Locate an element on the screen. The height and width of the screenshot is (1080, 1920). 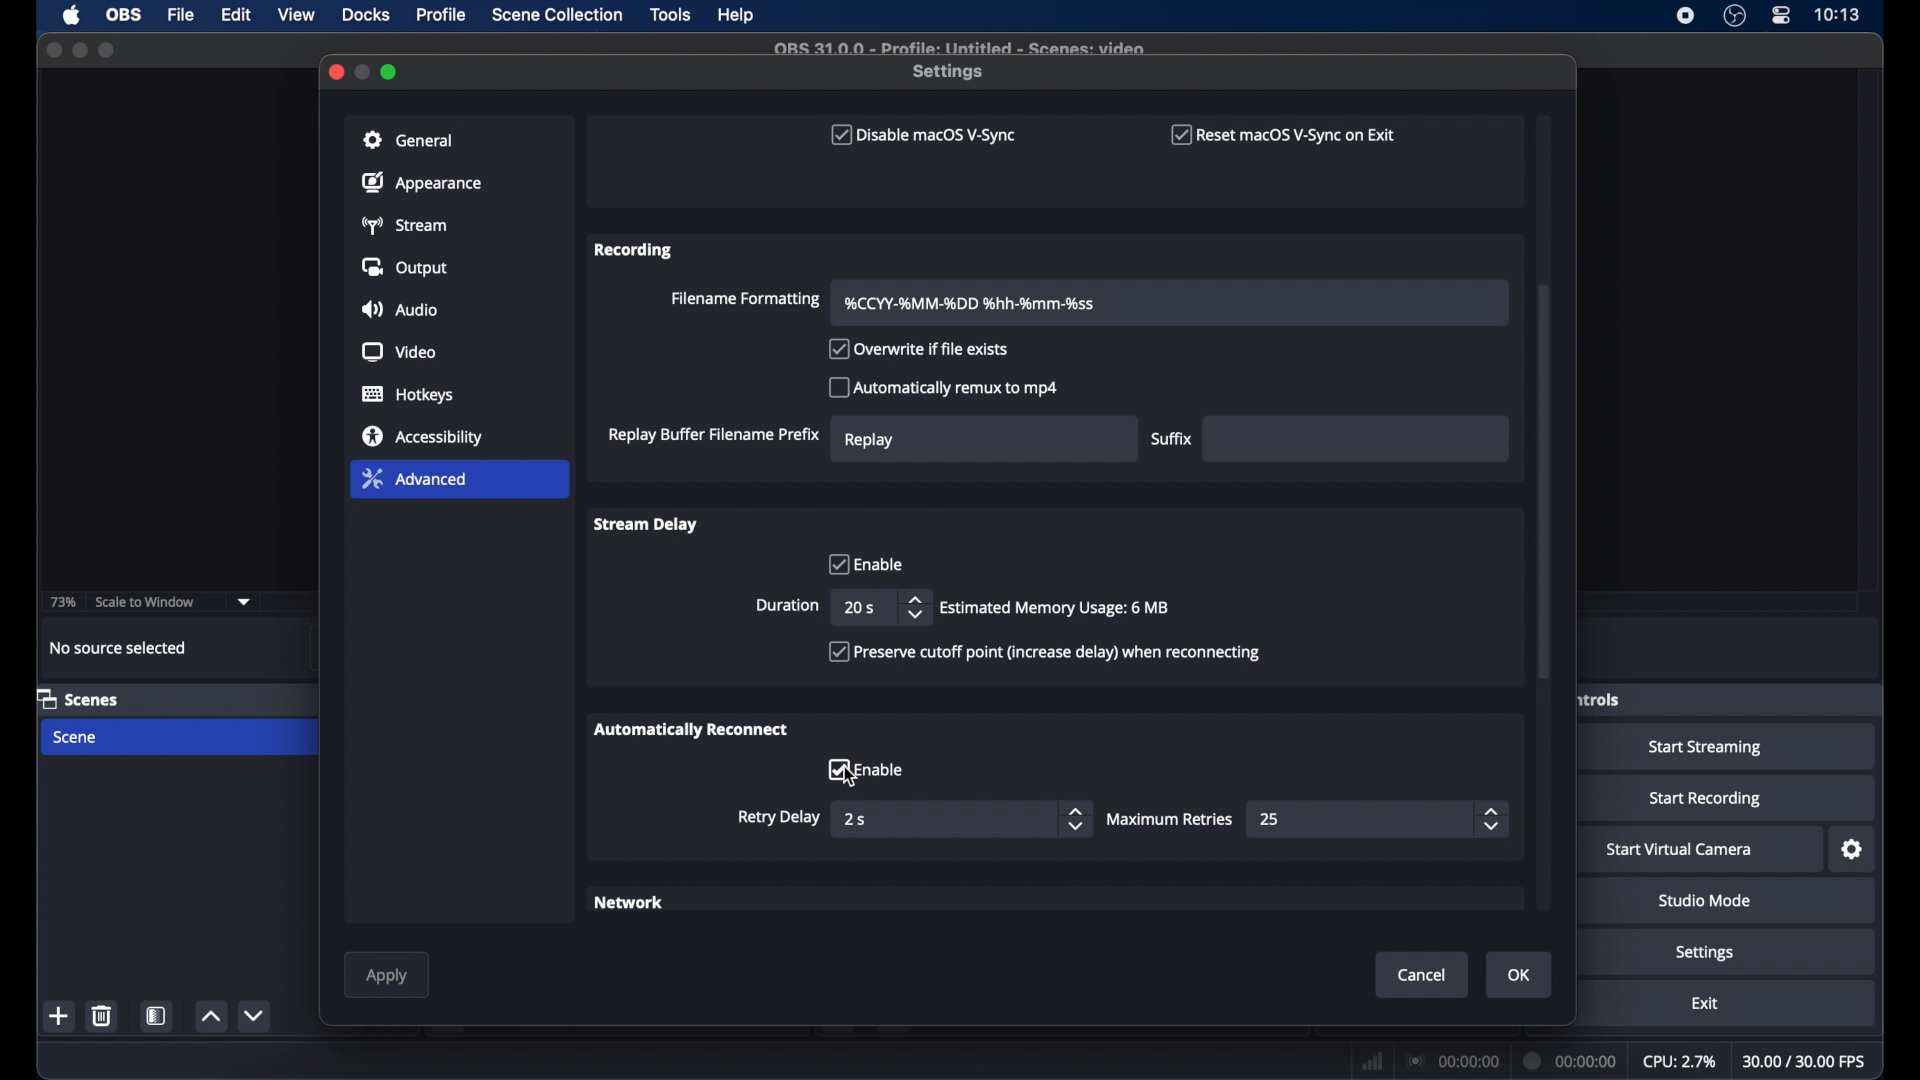
edit is located at coordinates (235, 15).